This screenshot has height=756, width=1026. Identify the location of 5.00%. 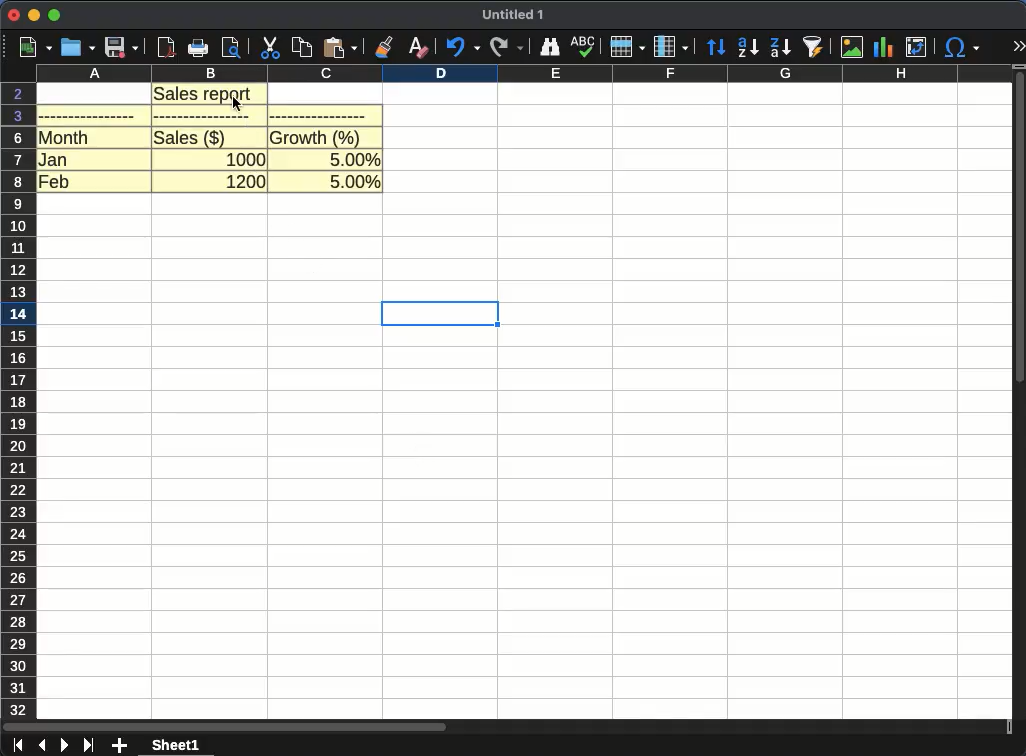
(355, 157).